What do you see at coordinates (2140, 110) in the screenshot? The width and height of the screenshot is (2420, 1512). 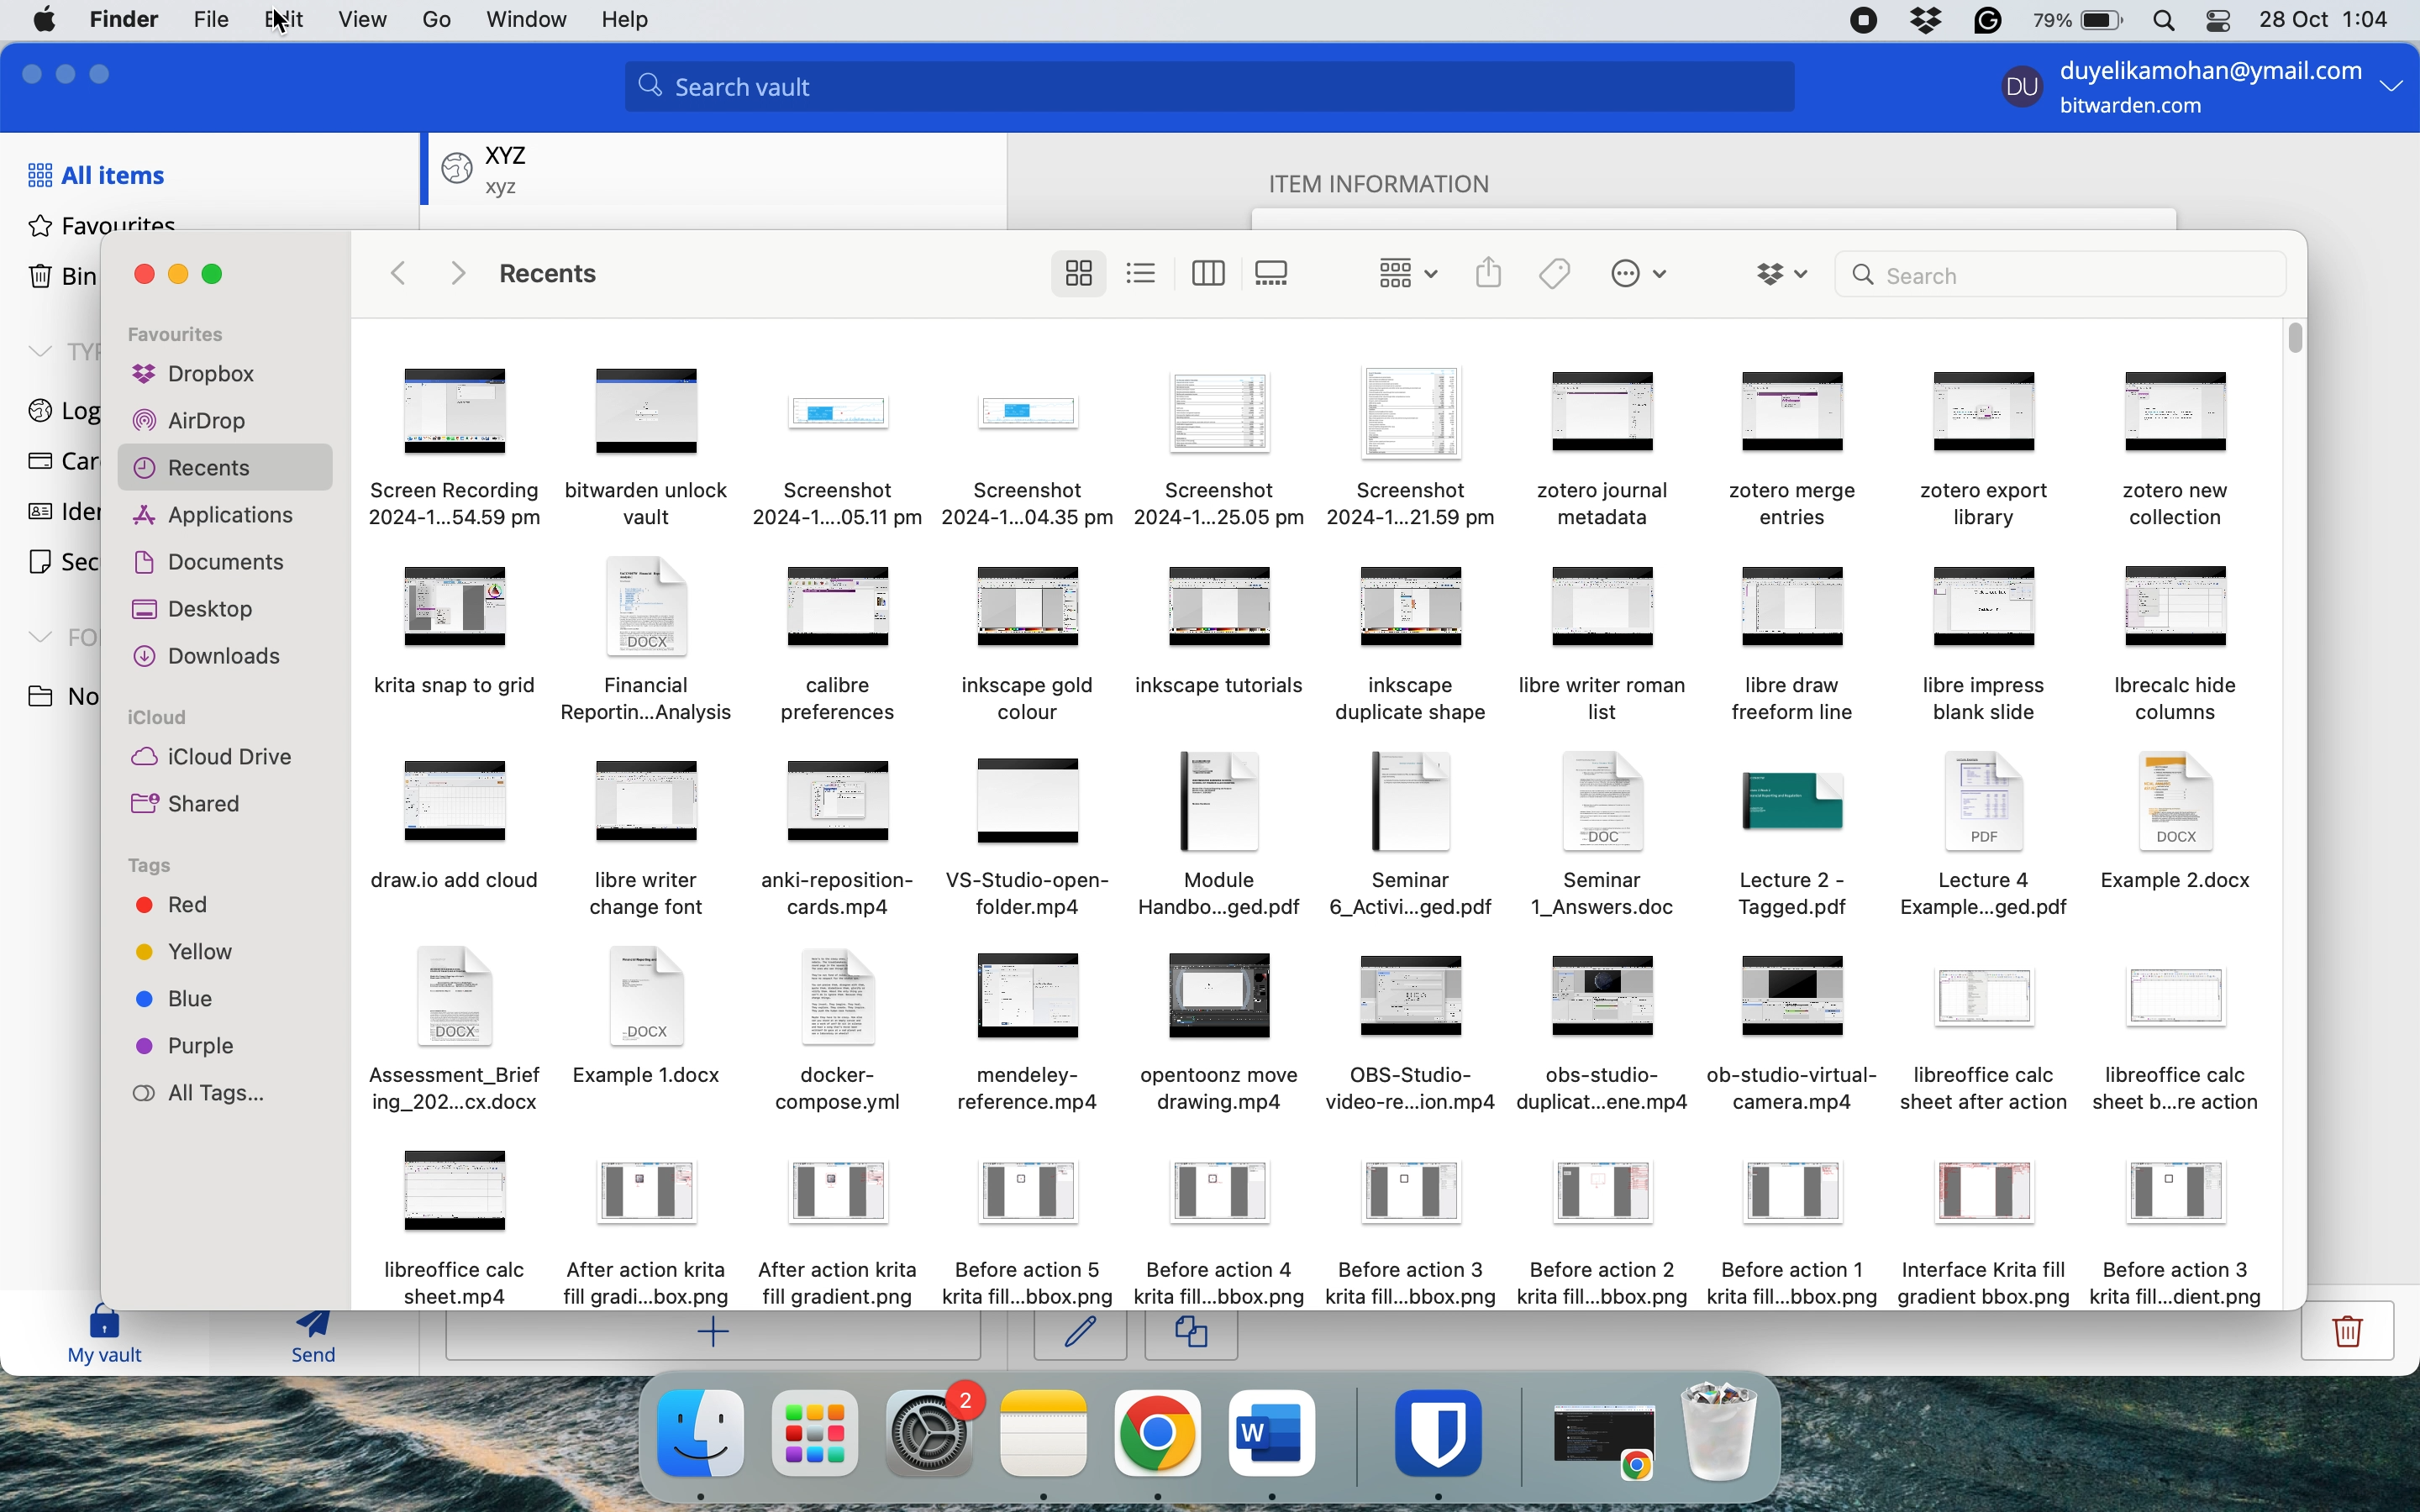 I see `bitwarden.com` at bounding box center [2140, 110].